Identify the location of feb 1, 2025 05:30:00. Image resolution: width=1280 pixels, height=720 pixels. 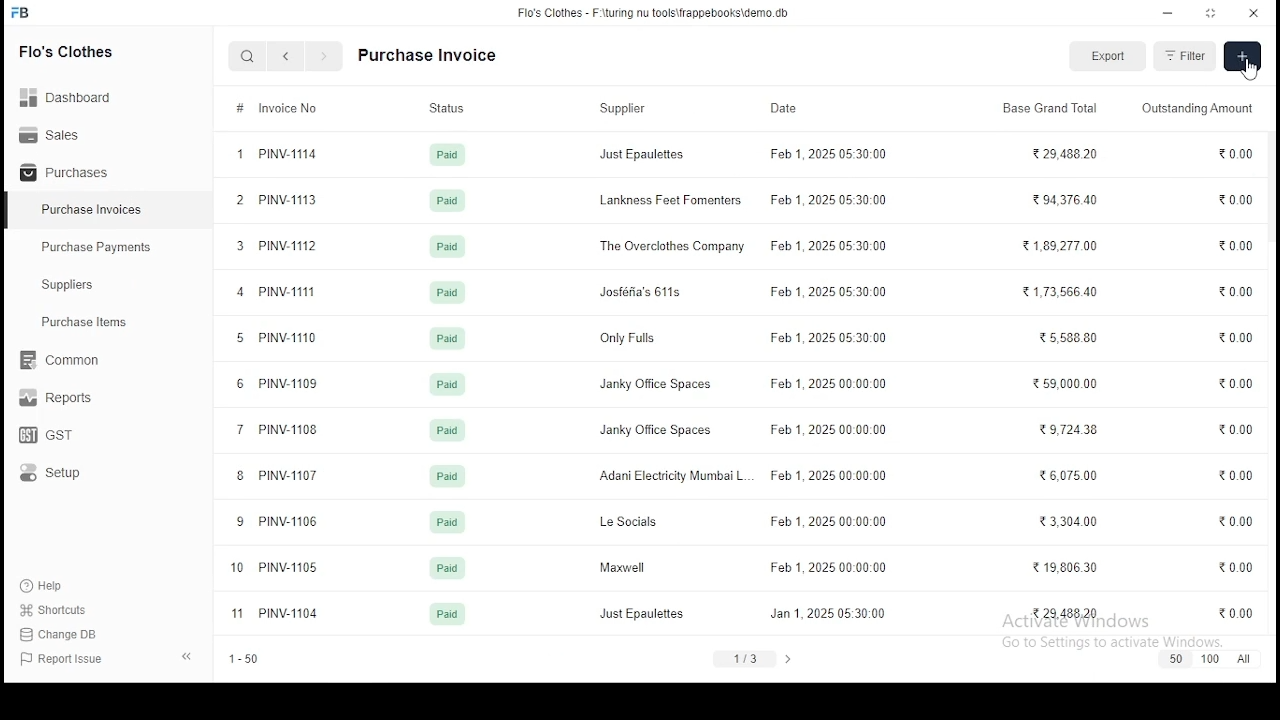
(827, 200).